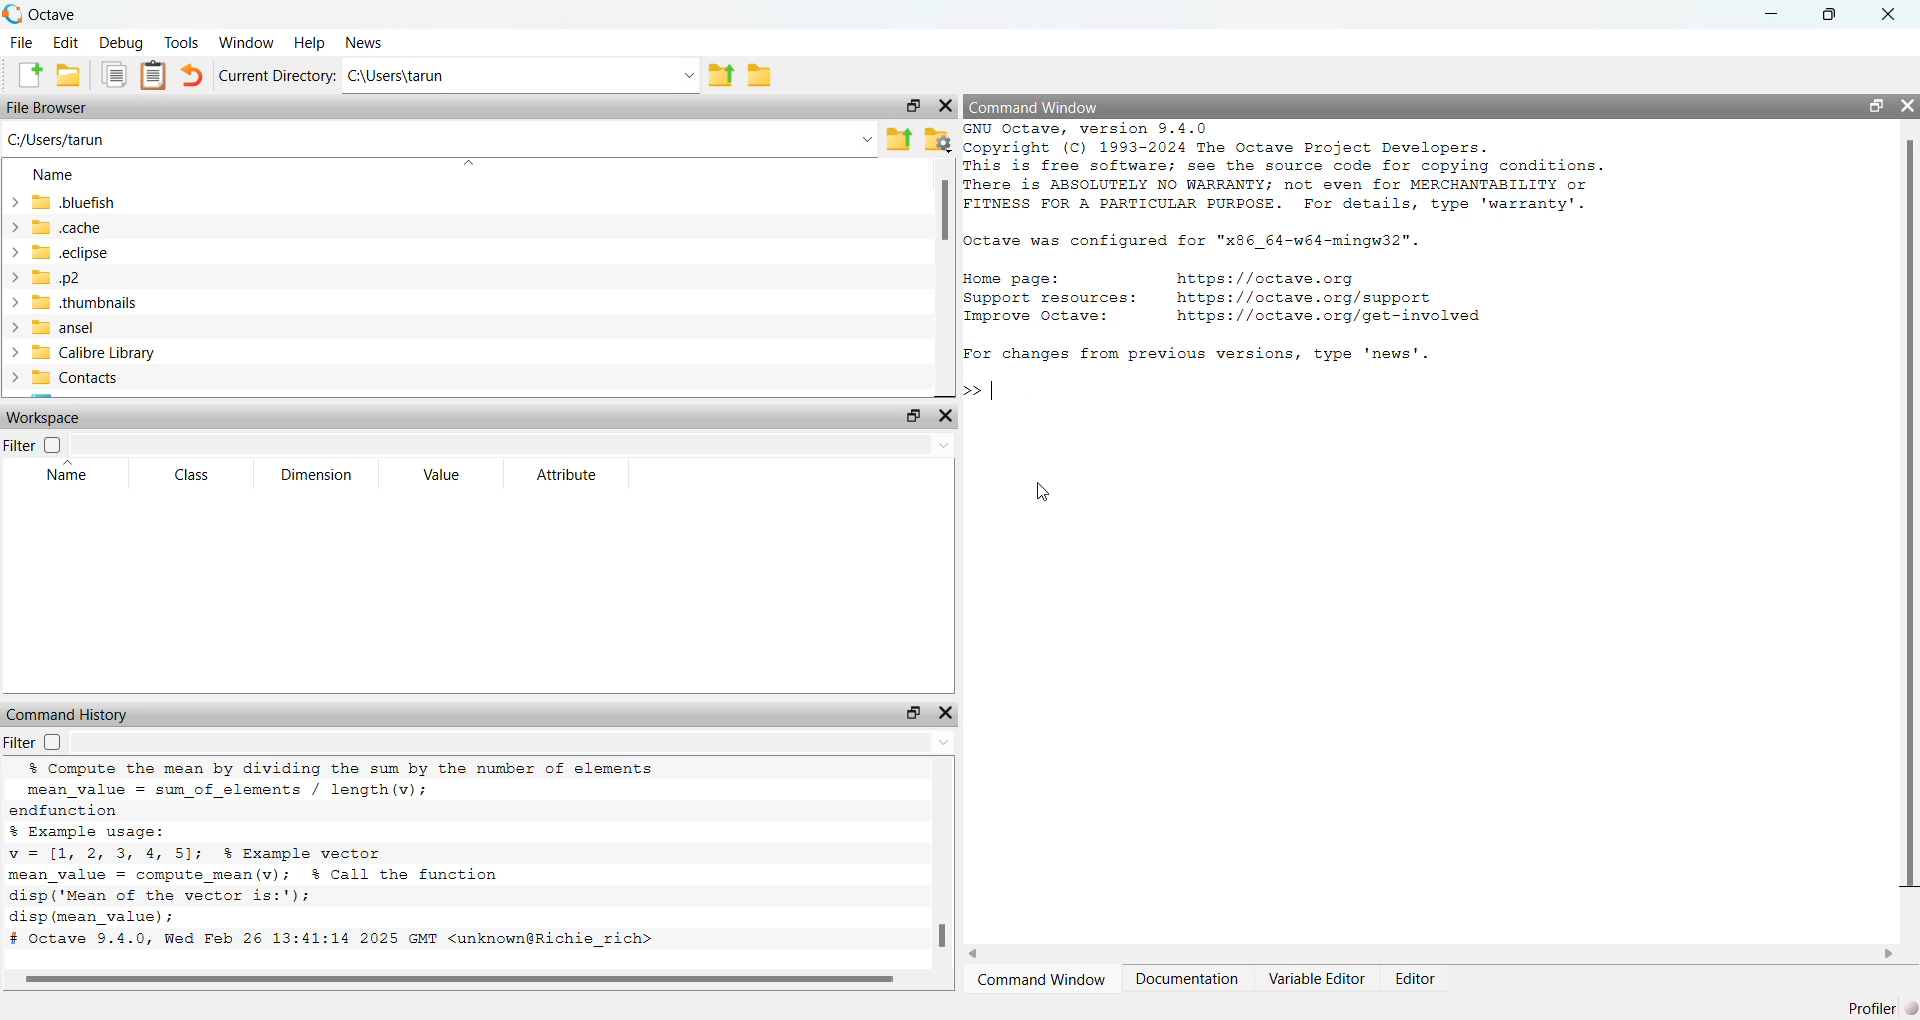  What do you see at coordinates (14, 14) in the screenshot?
I see `logo` at bounding box center [14, 14].